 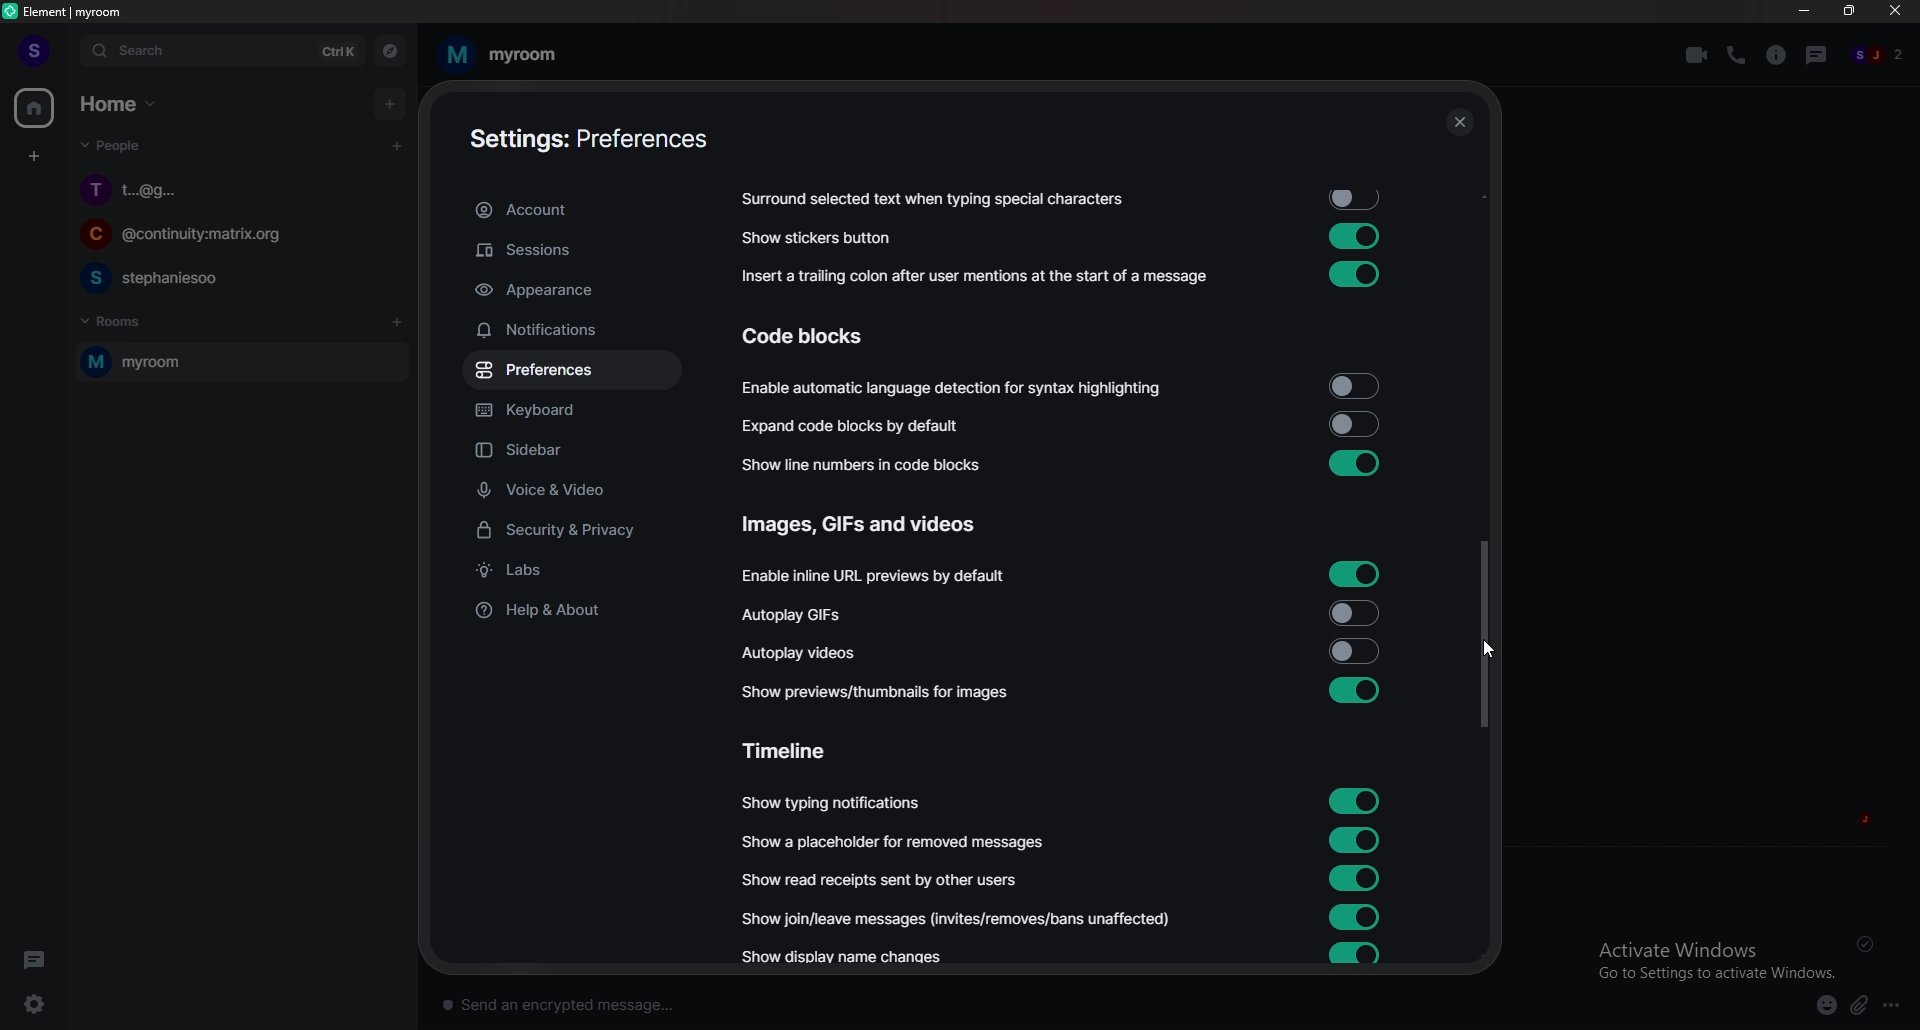 What do you see at coordinates (392, 103) in the screenshot?
I see `add` at bounding box center [392, 103].